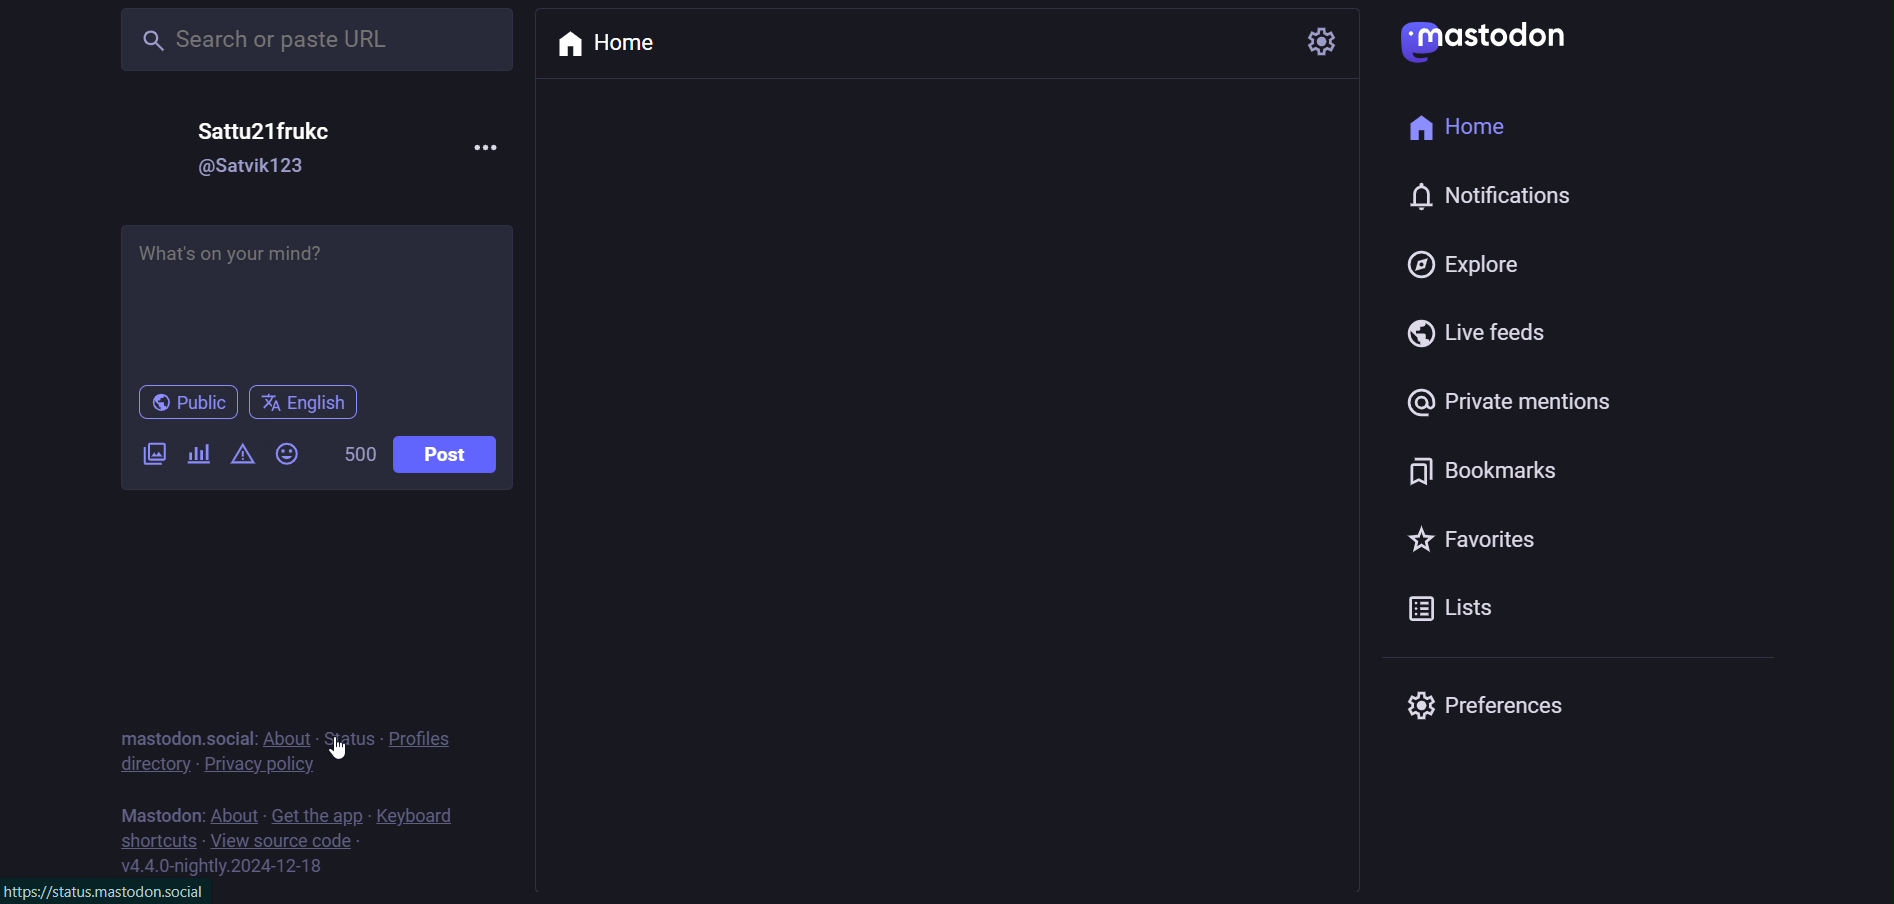  What do you see at coordinates (414, 816) in the screenshot?
I see `keyboard` at bounding box center [414, 816].